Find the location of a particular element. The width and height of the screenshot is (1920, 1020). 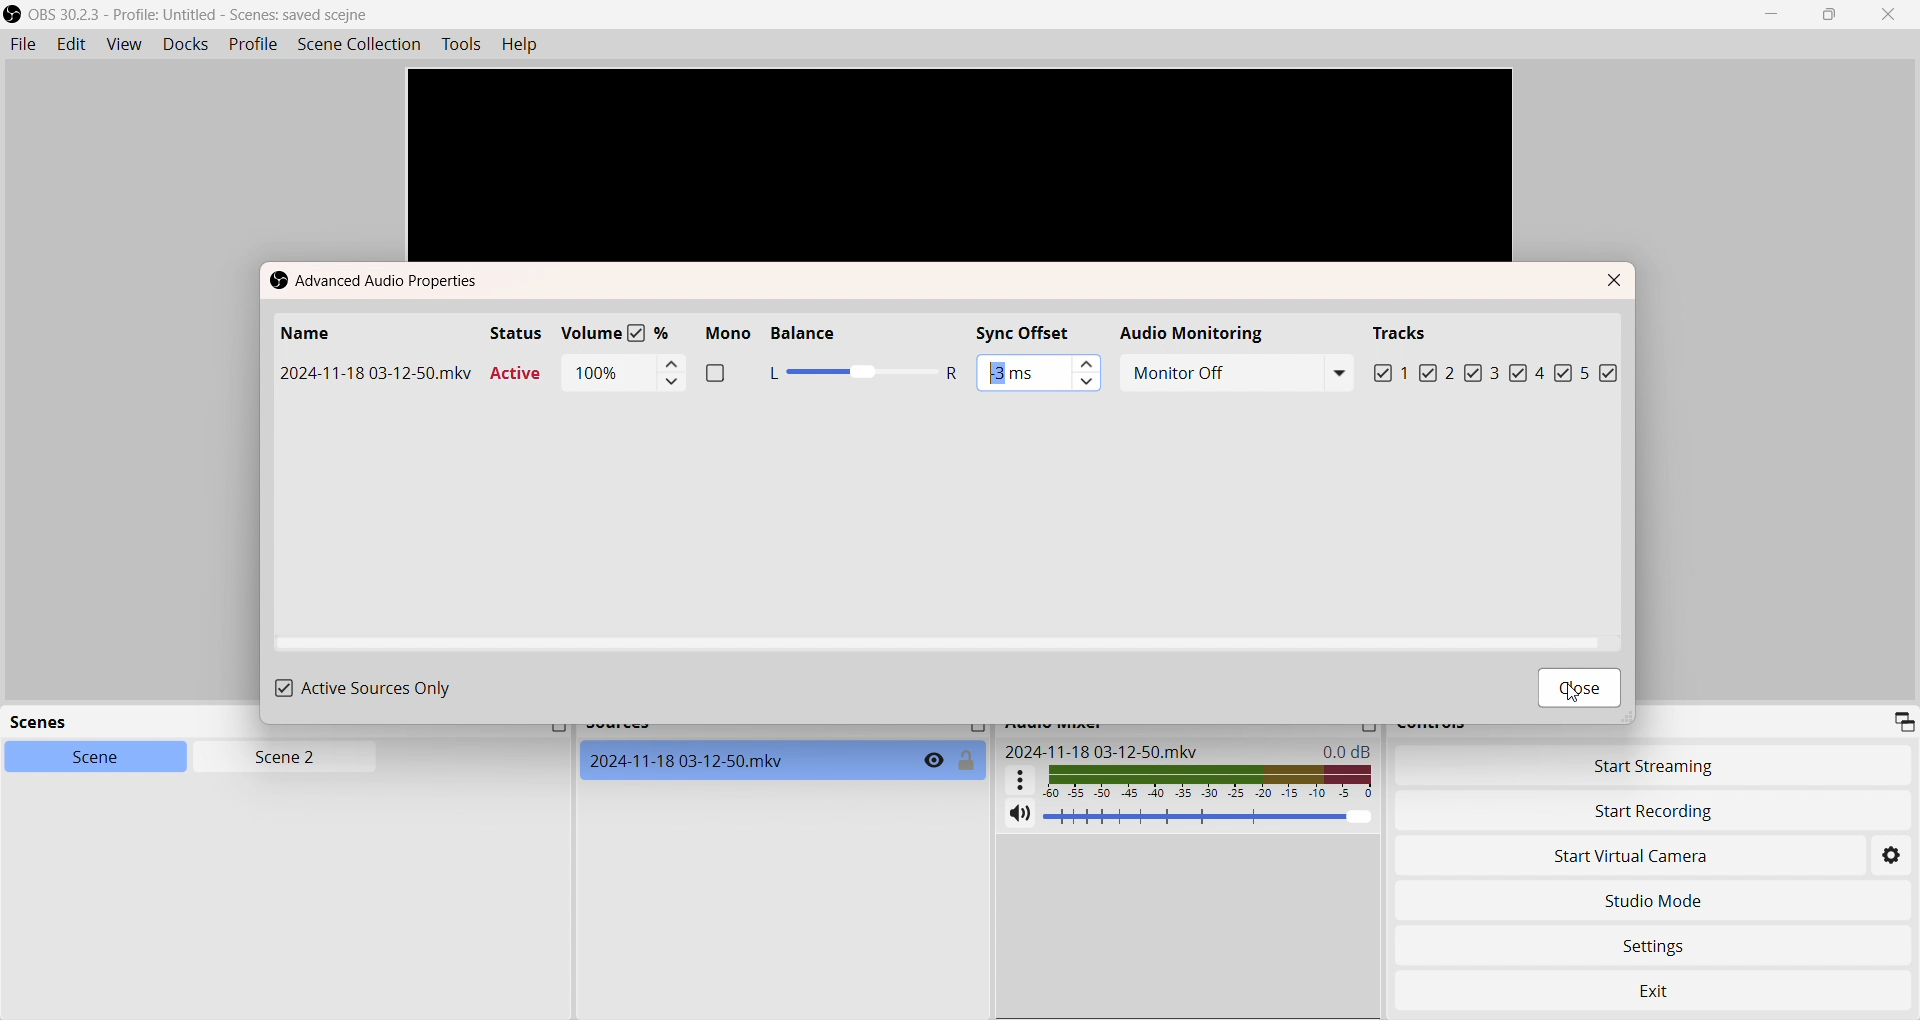

Decrement is located at coordinates (670, 385).